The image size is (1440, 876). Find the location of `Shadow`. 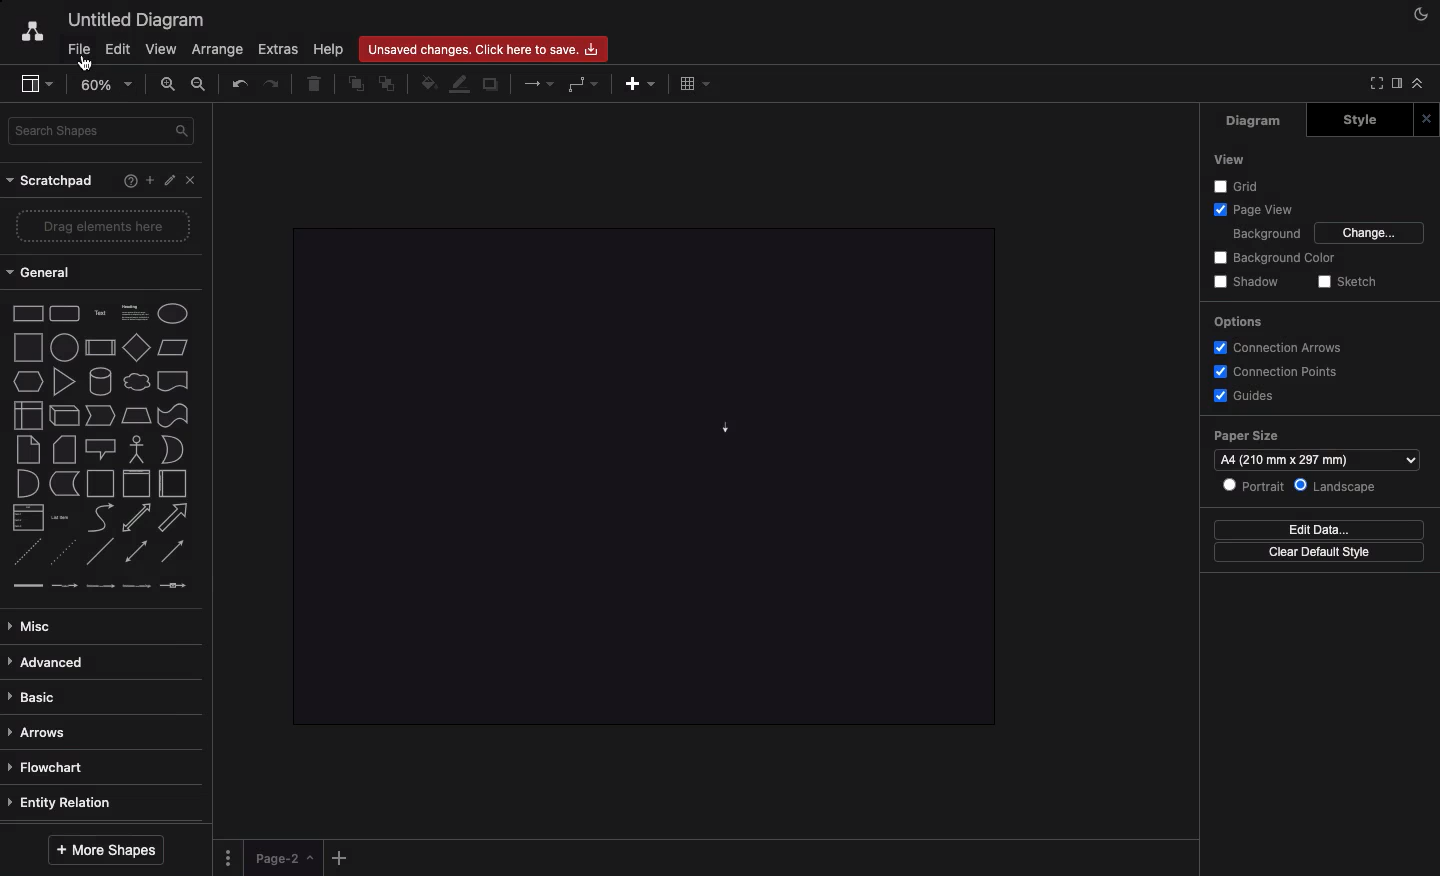

Shadow is located at coordinates (1246, 283).